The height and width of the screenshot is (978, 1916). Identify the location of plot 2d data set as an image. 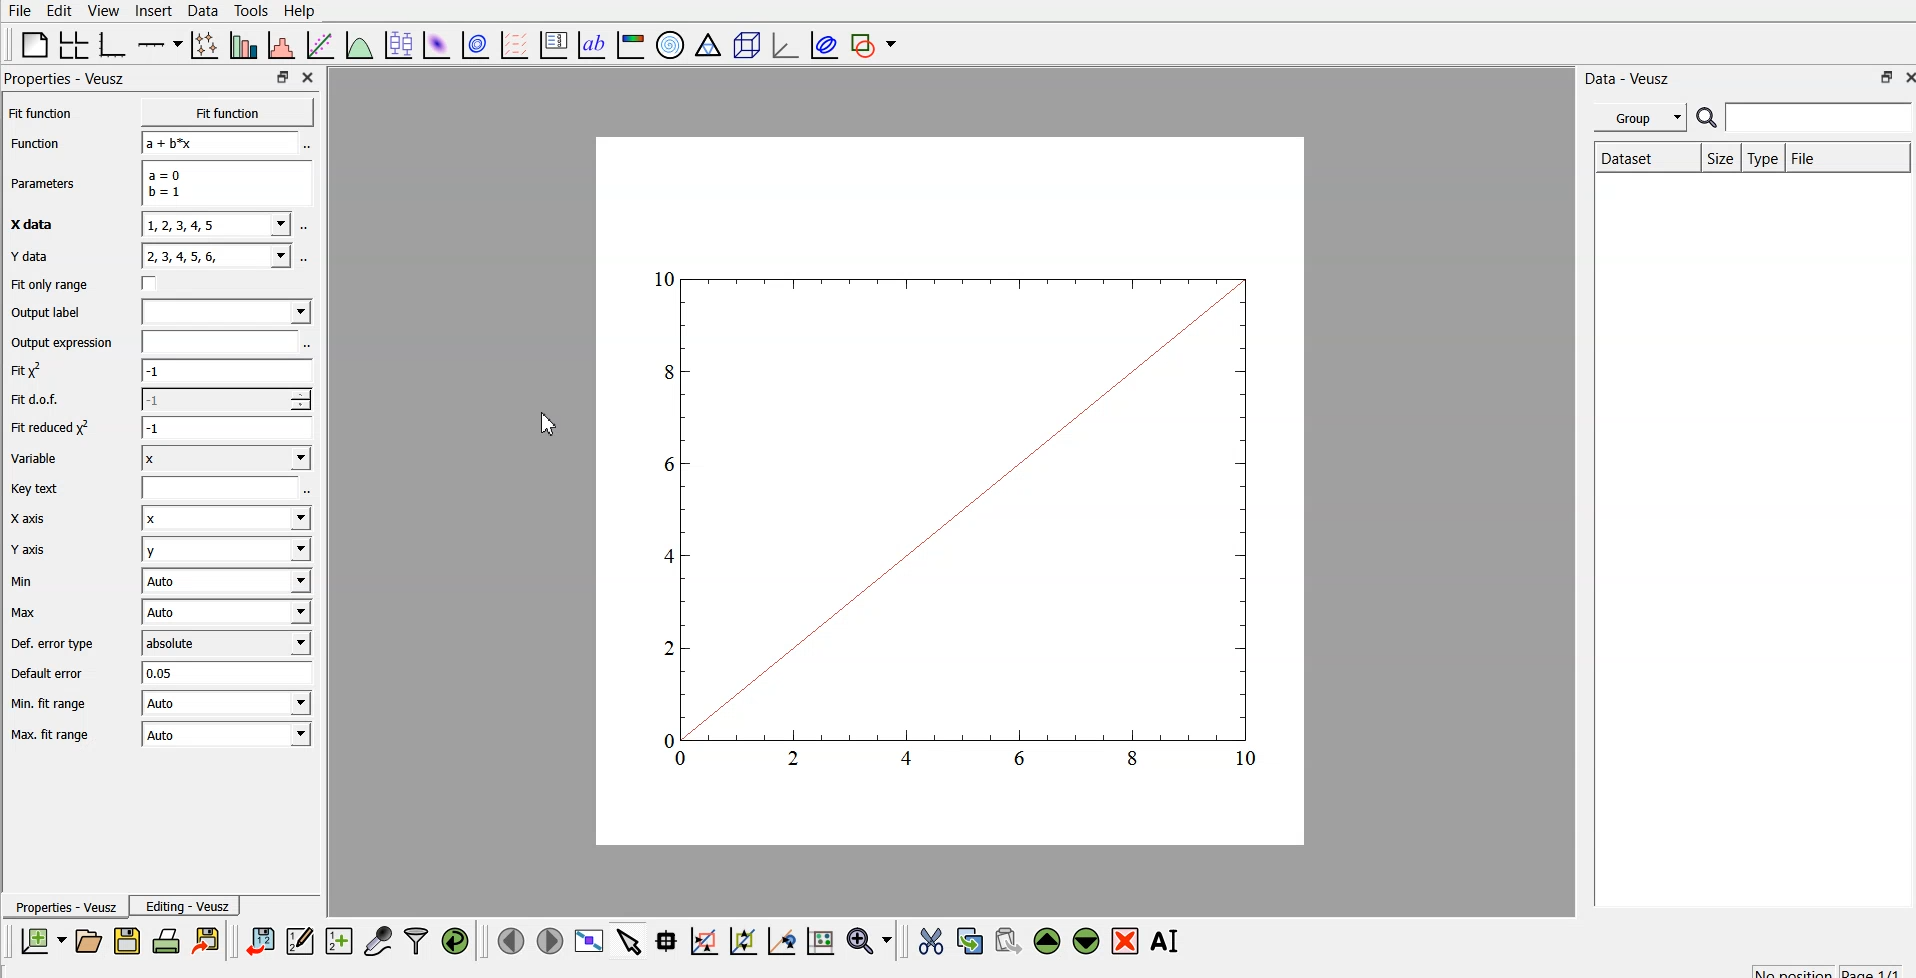
(438, 45).